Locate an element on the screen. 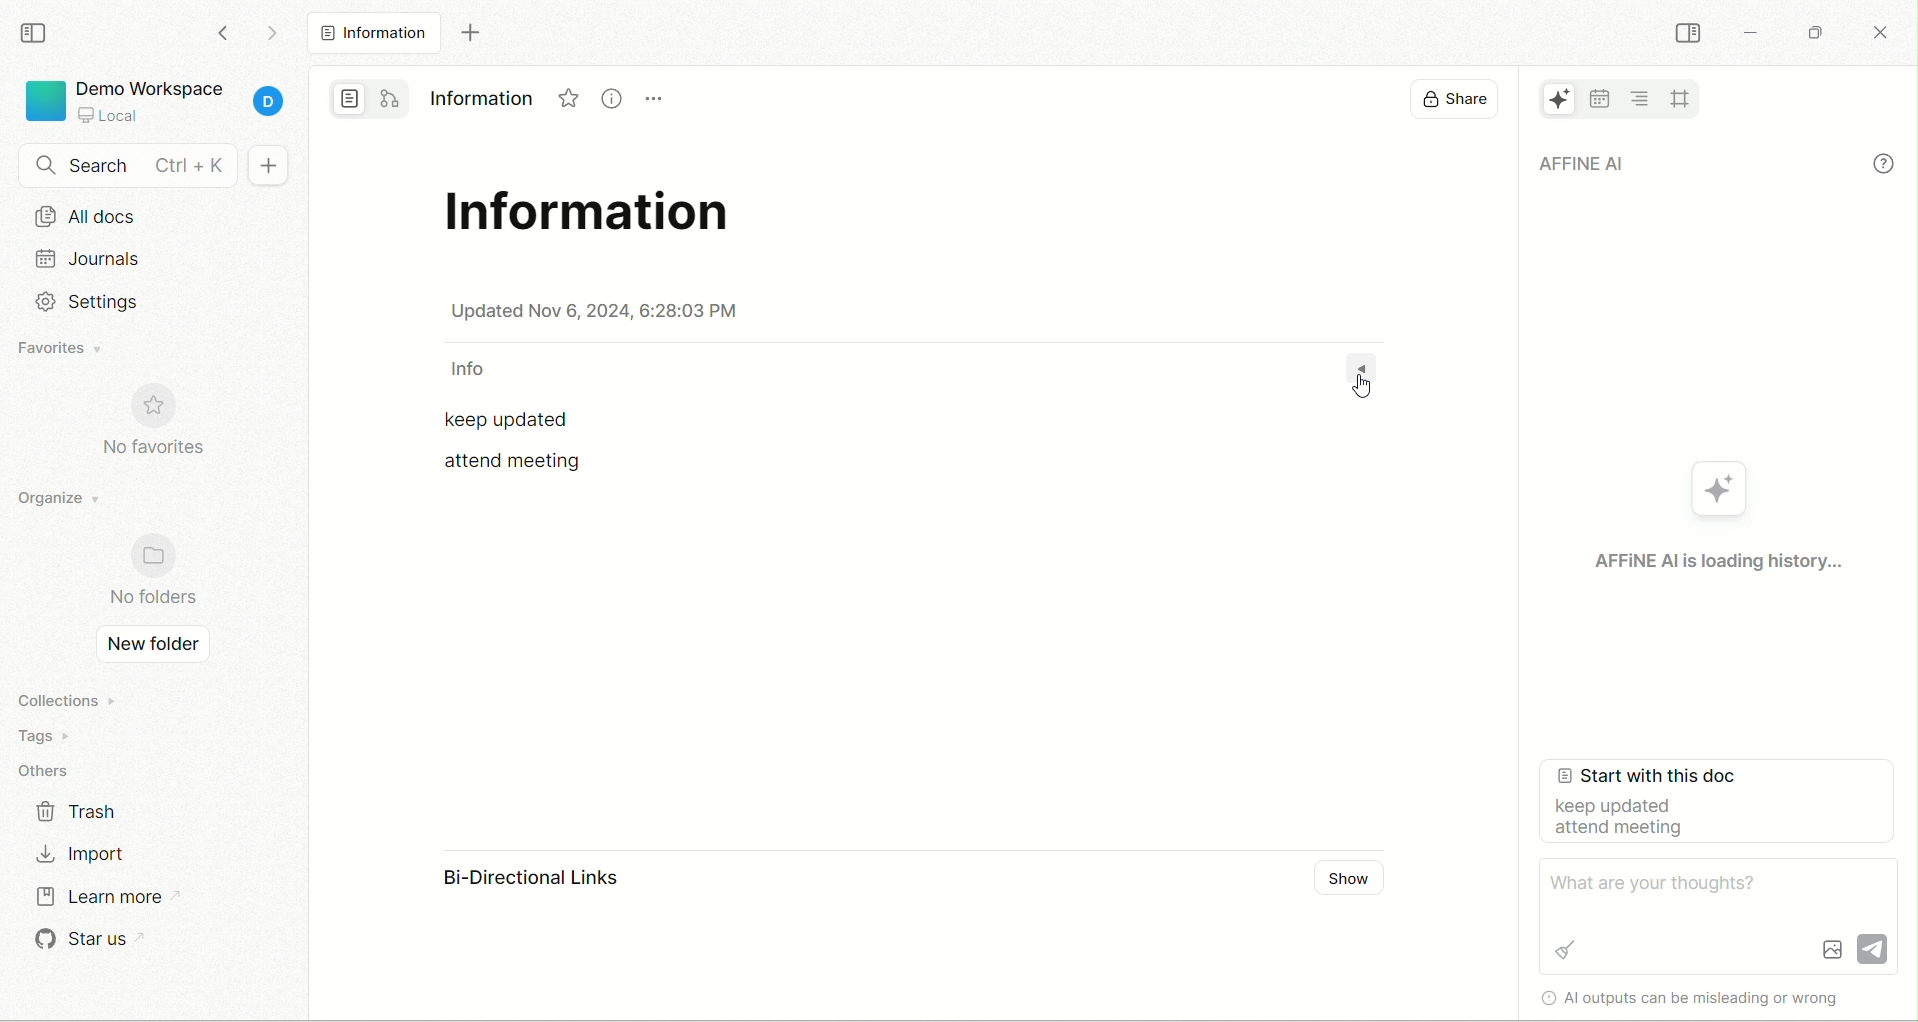  + is located at coordinates (275, 164).